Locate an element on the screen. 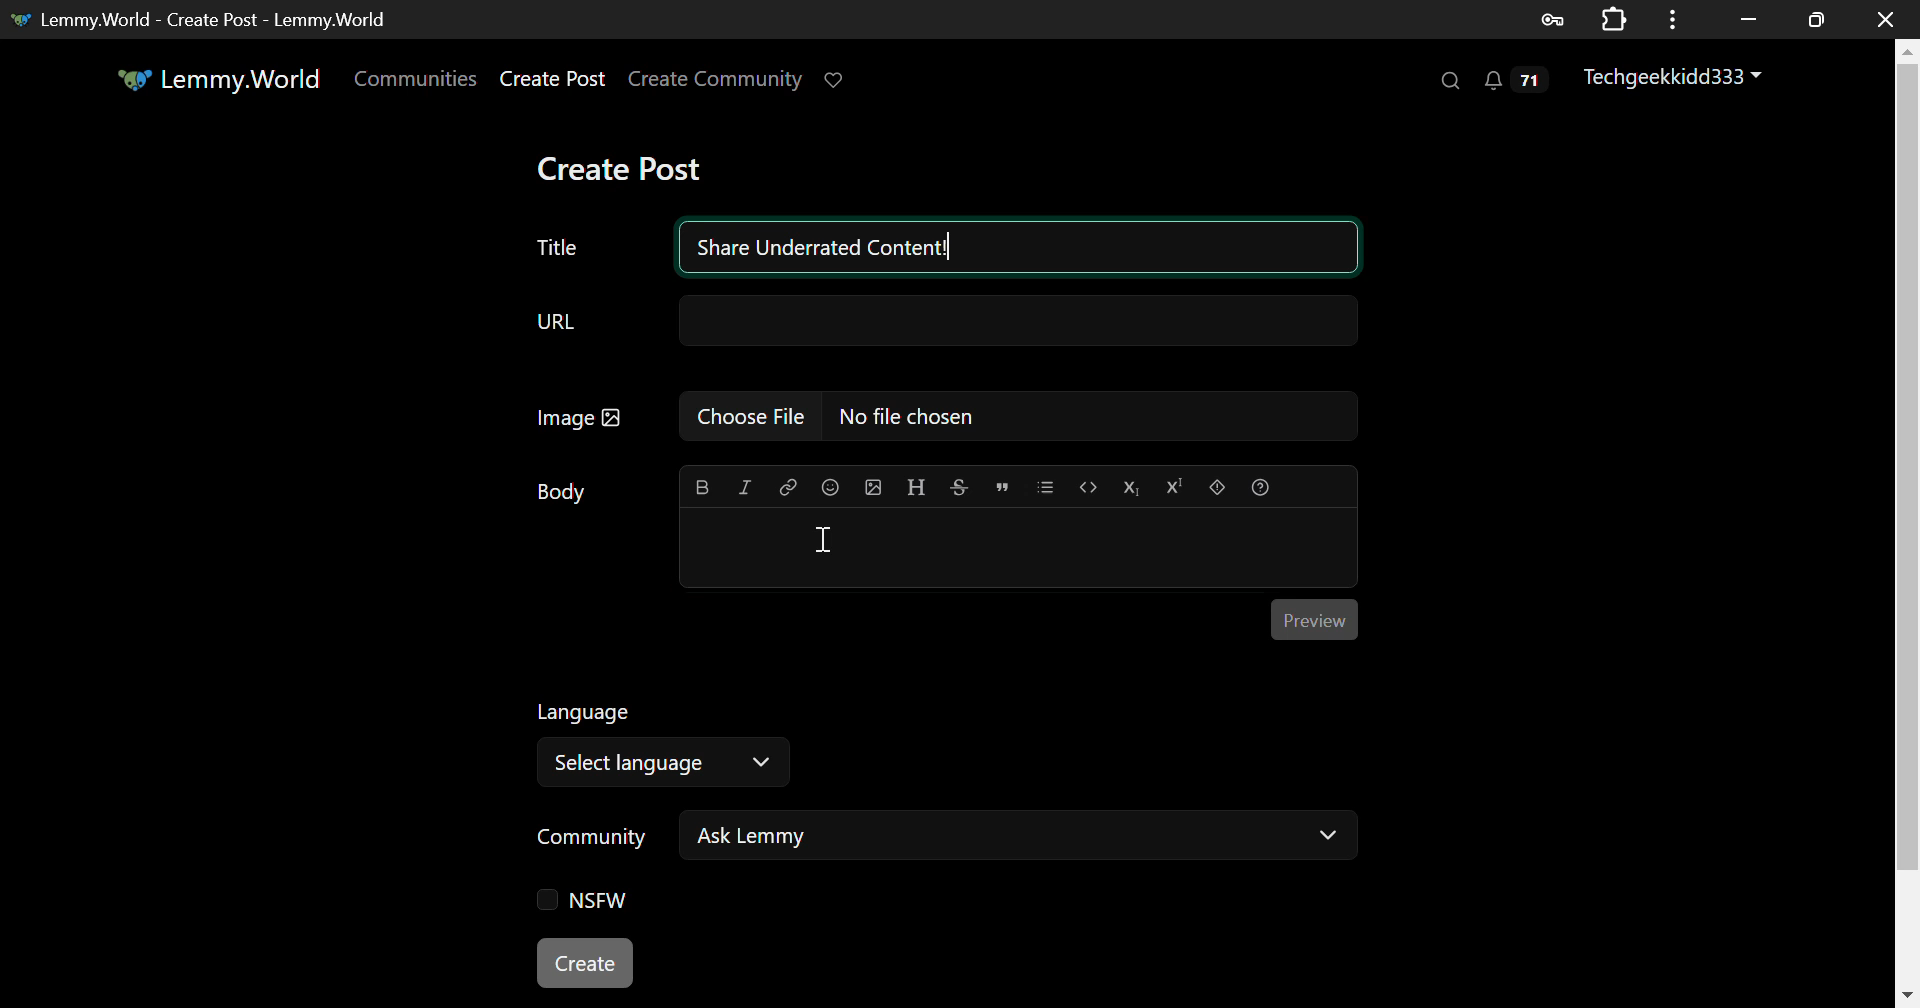 Image resolution: width=1920 pixels, height=1008 pixels. Image Field is located at coordinates (937, 424).